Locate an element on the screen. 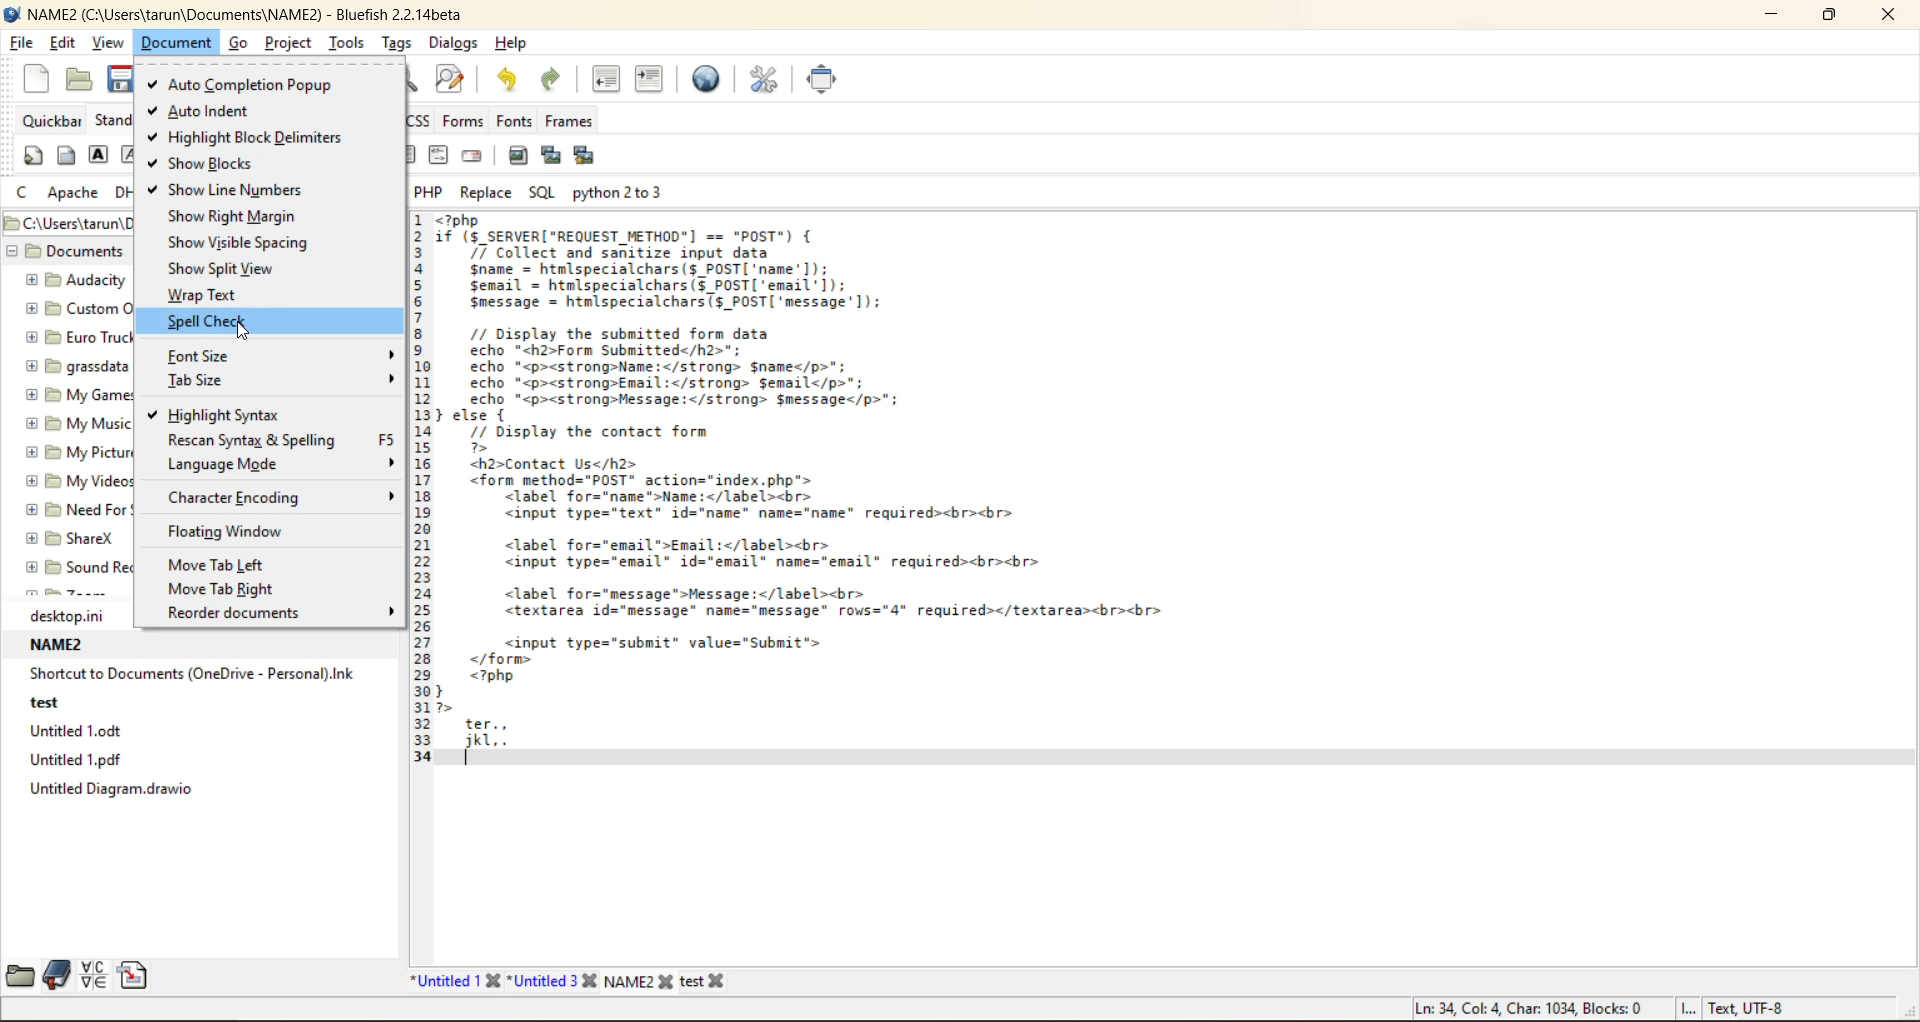 The image size is (1920, 1022). open is located at coordinates (75, 80).